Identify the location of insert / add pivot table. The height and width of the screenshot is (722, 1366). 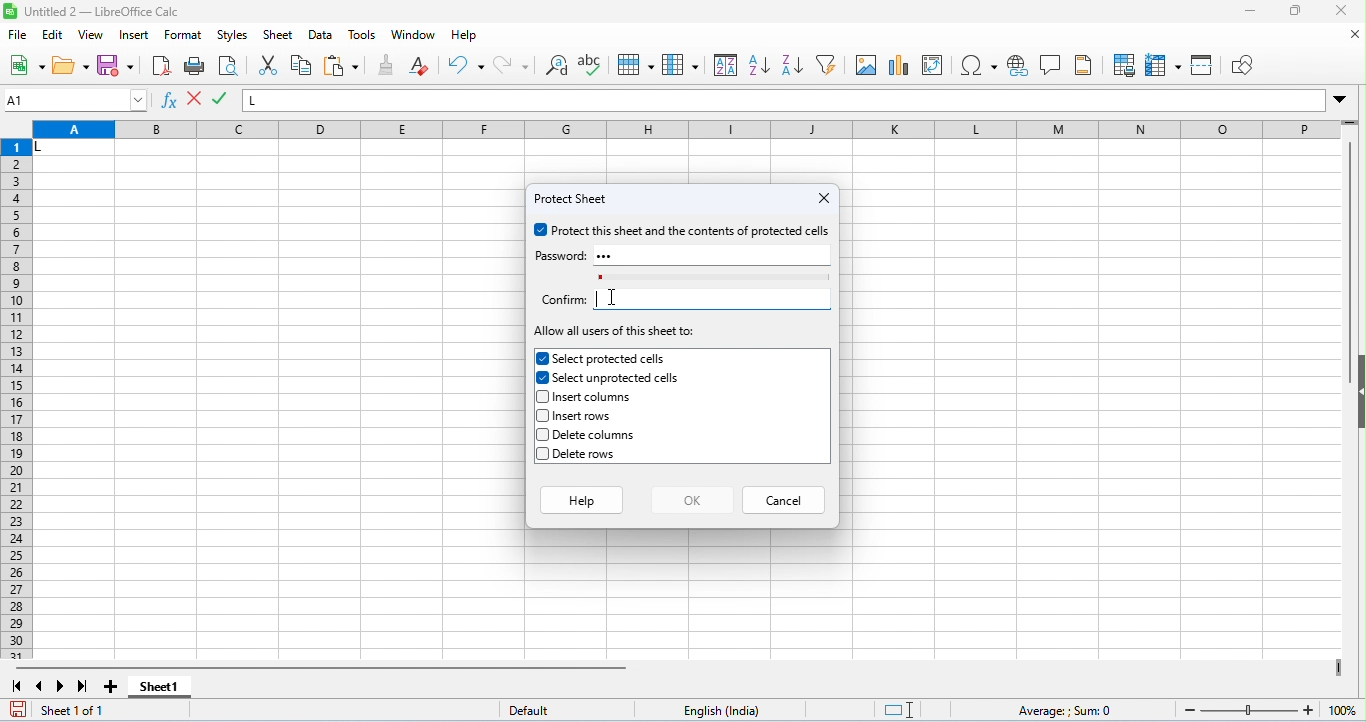
(932, 65).